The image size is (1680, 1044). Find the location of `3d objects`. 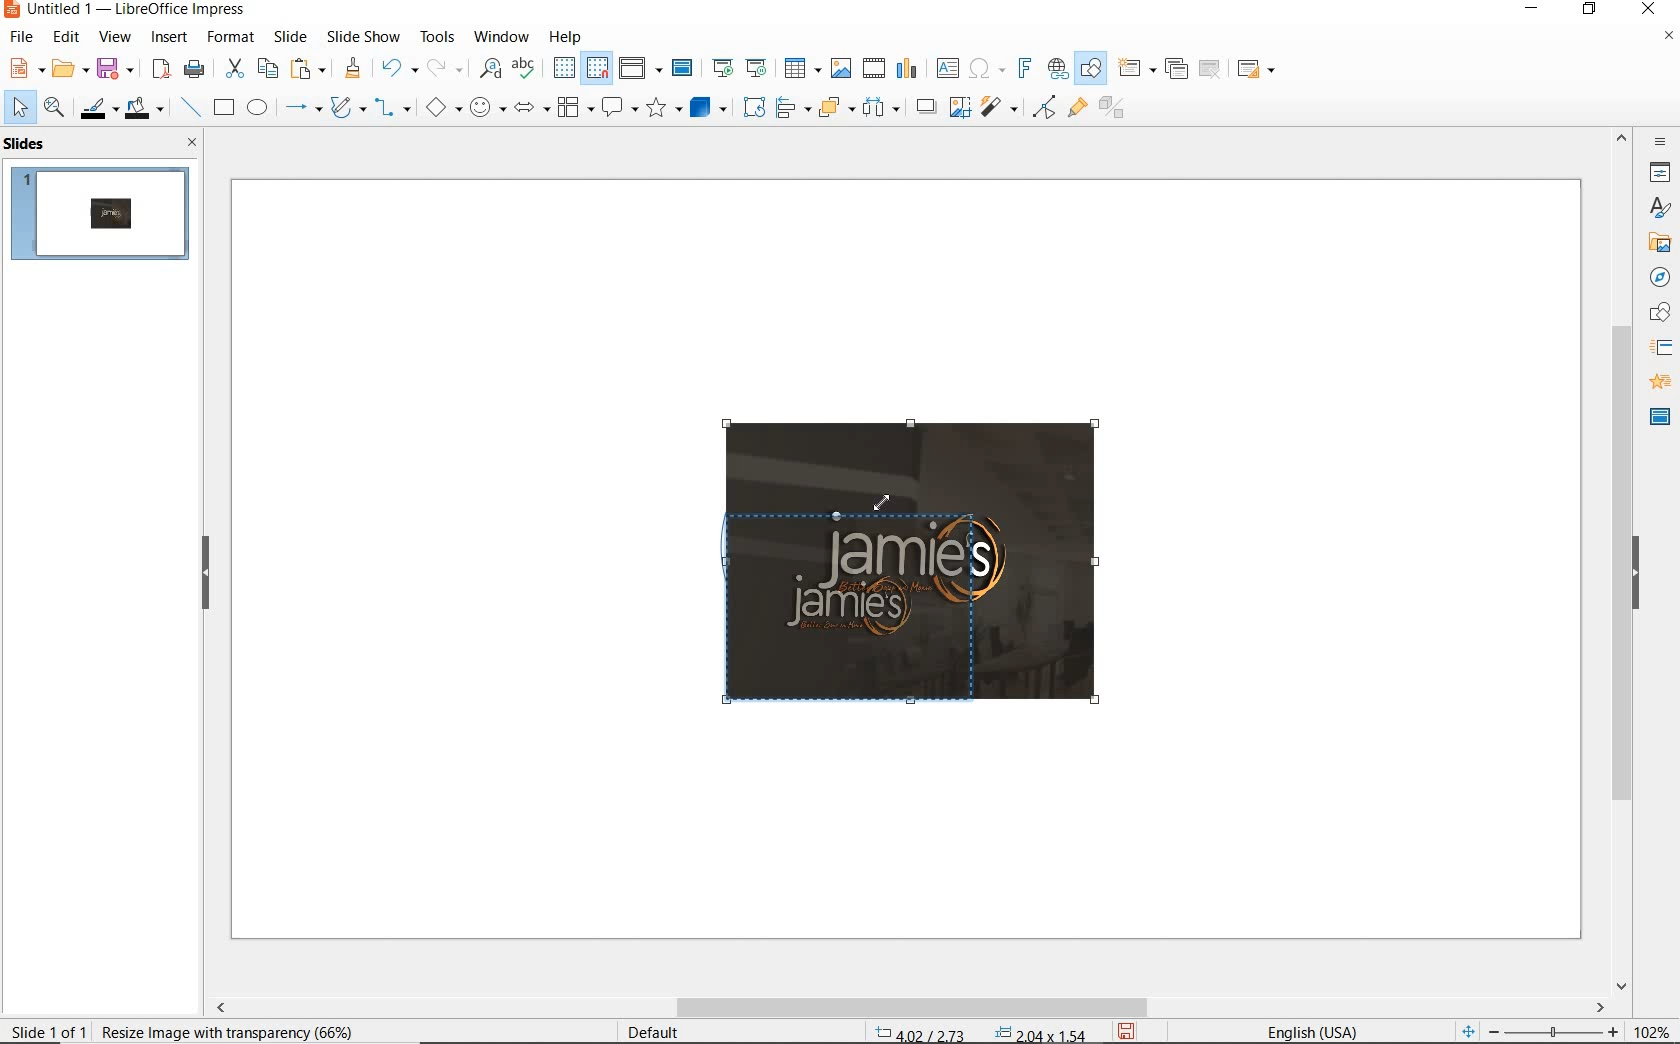

3d objects is located at coordinates (709, 108).